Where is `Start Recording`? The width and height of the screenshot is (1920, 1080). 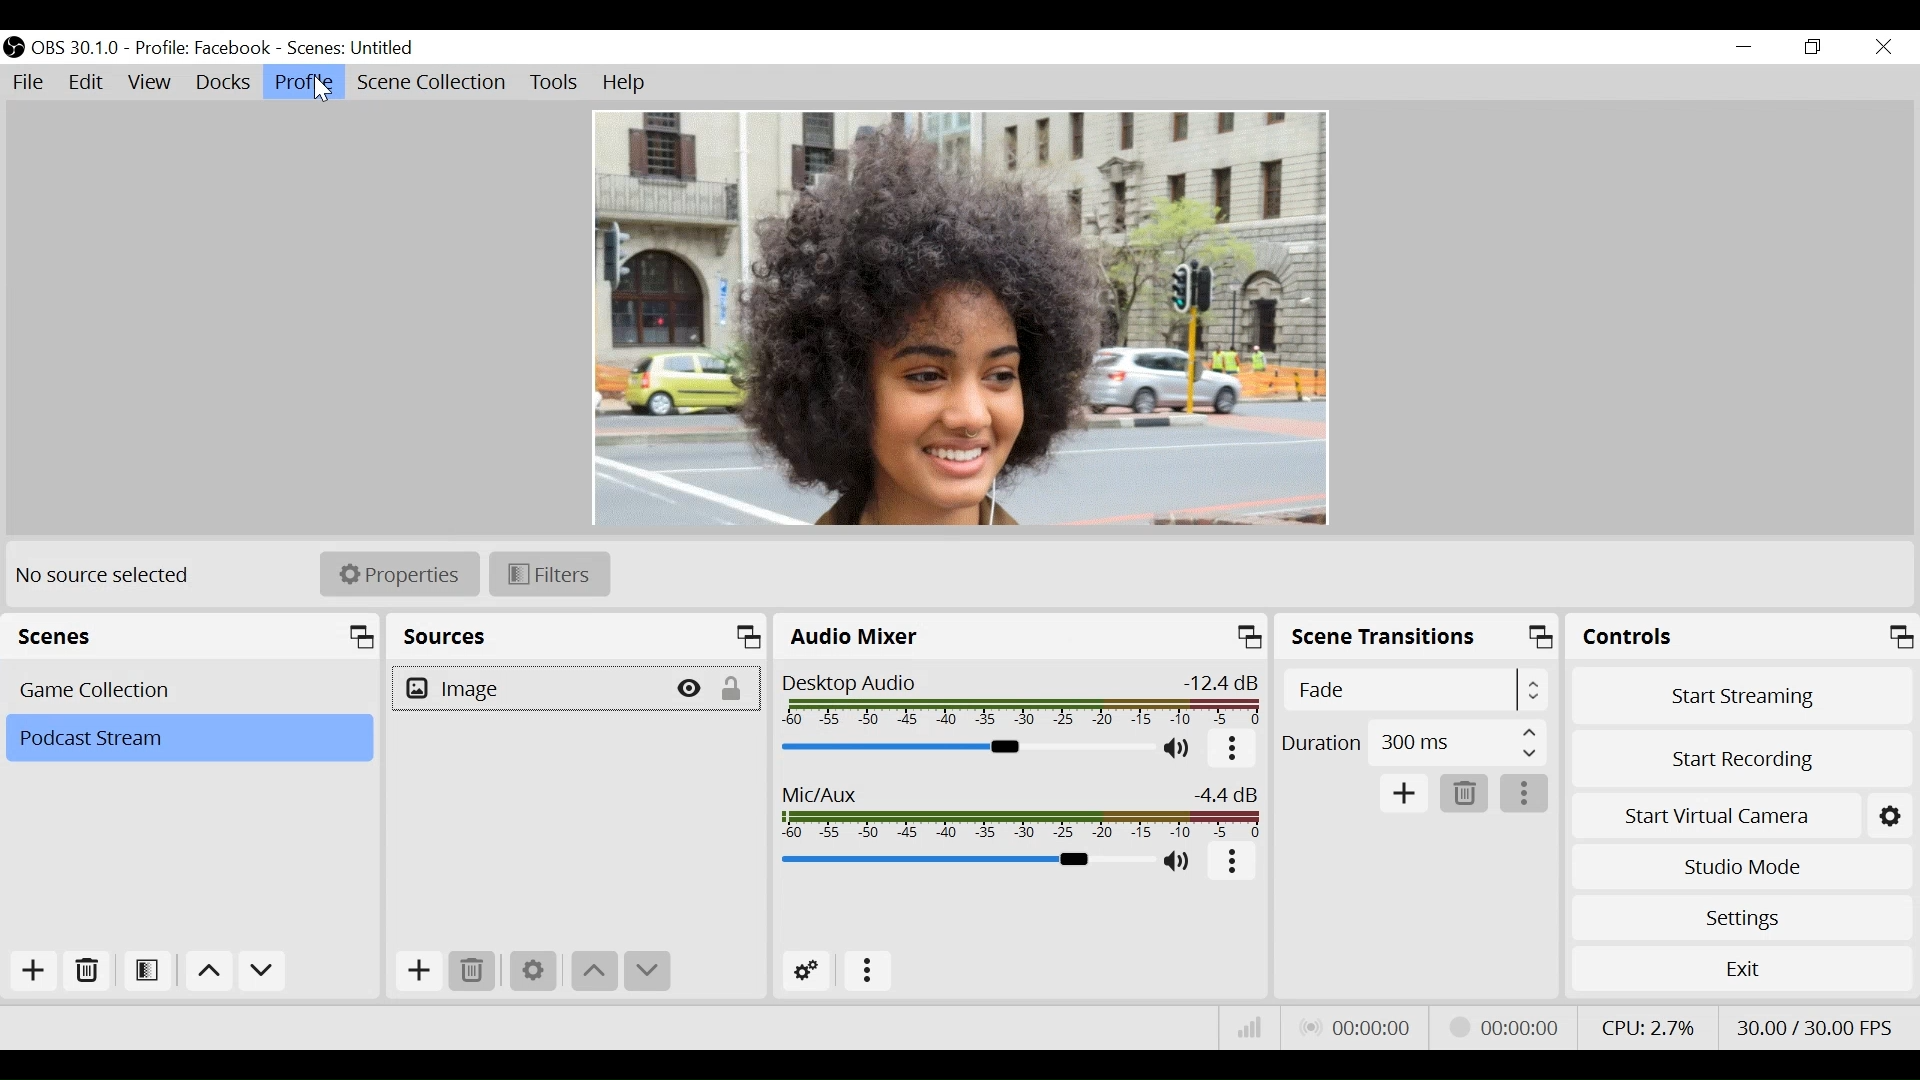 Start Recording is located at coordinates (1743, 757).